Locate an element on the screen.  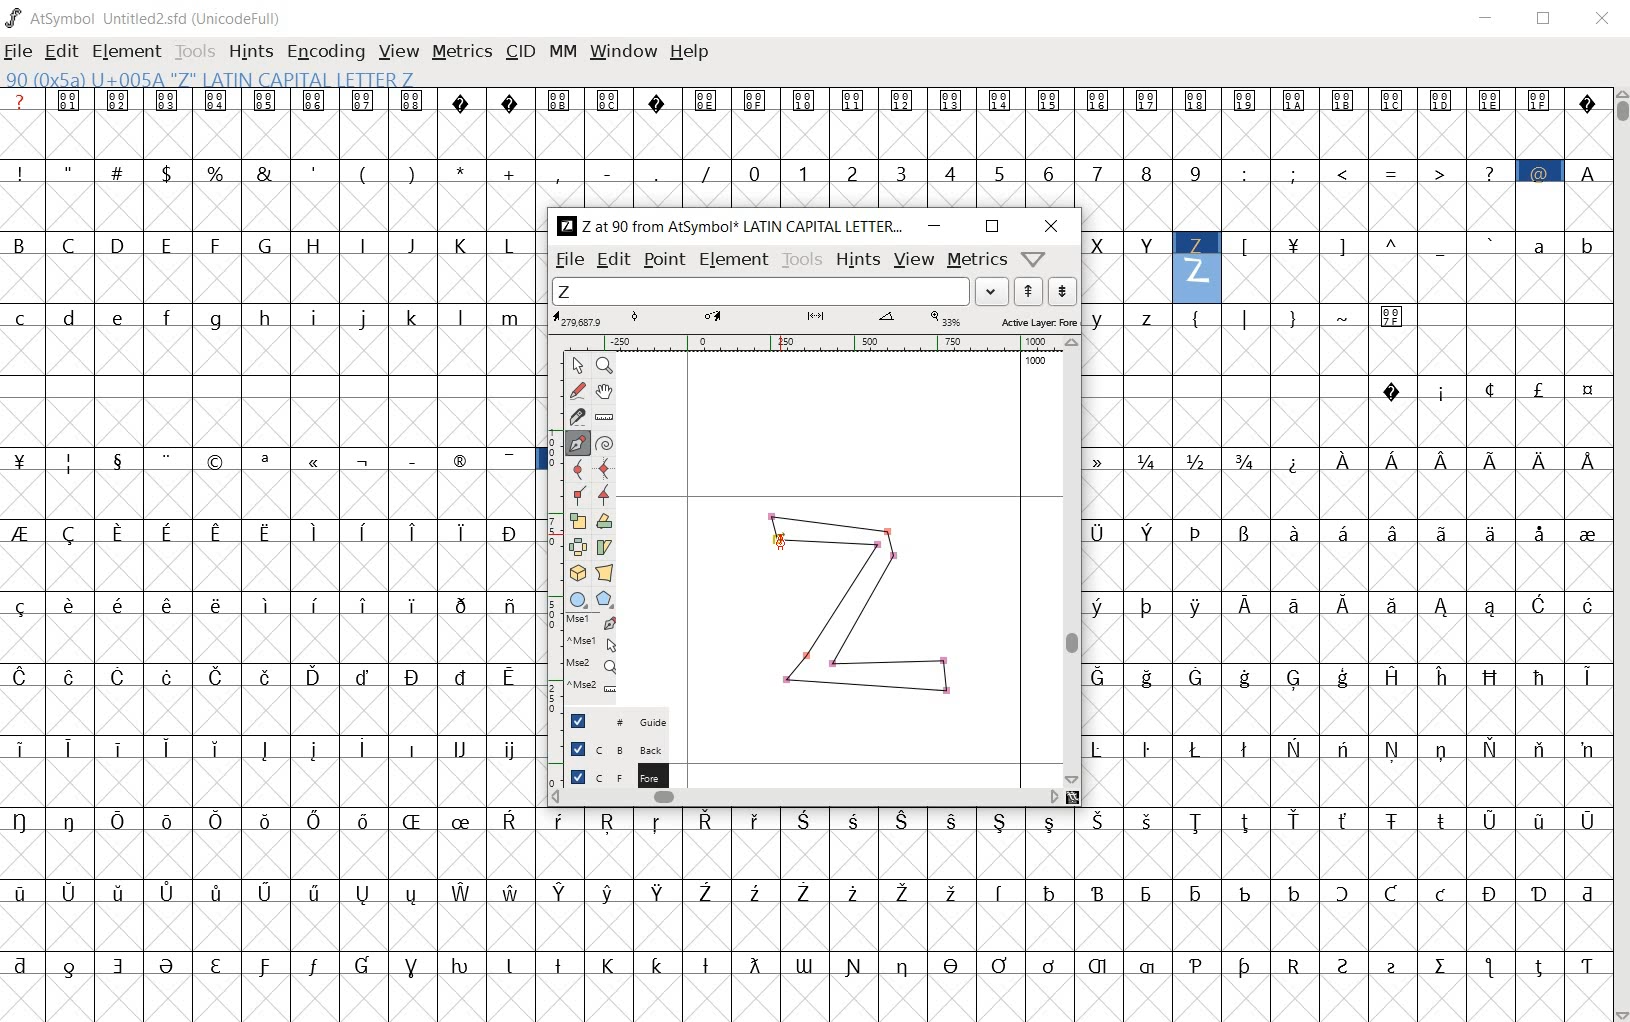
MAGNIFY is located at coordinates (604, 366).